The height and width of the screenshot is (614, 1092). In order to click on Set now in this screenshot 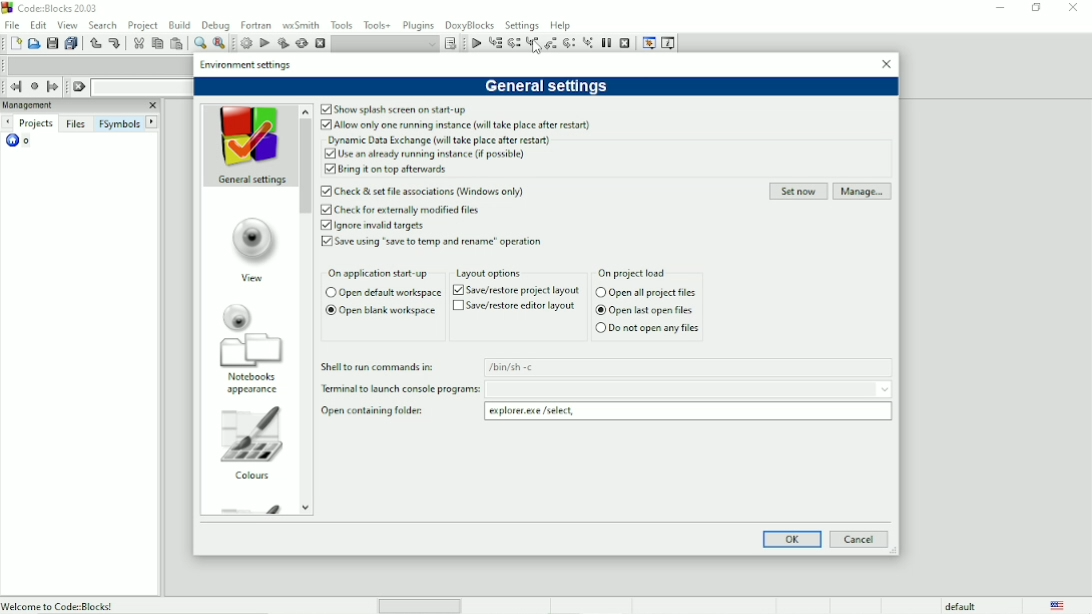, I will do `click(797, 192)`.